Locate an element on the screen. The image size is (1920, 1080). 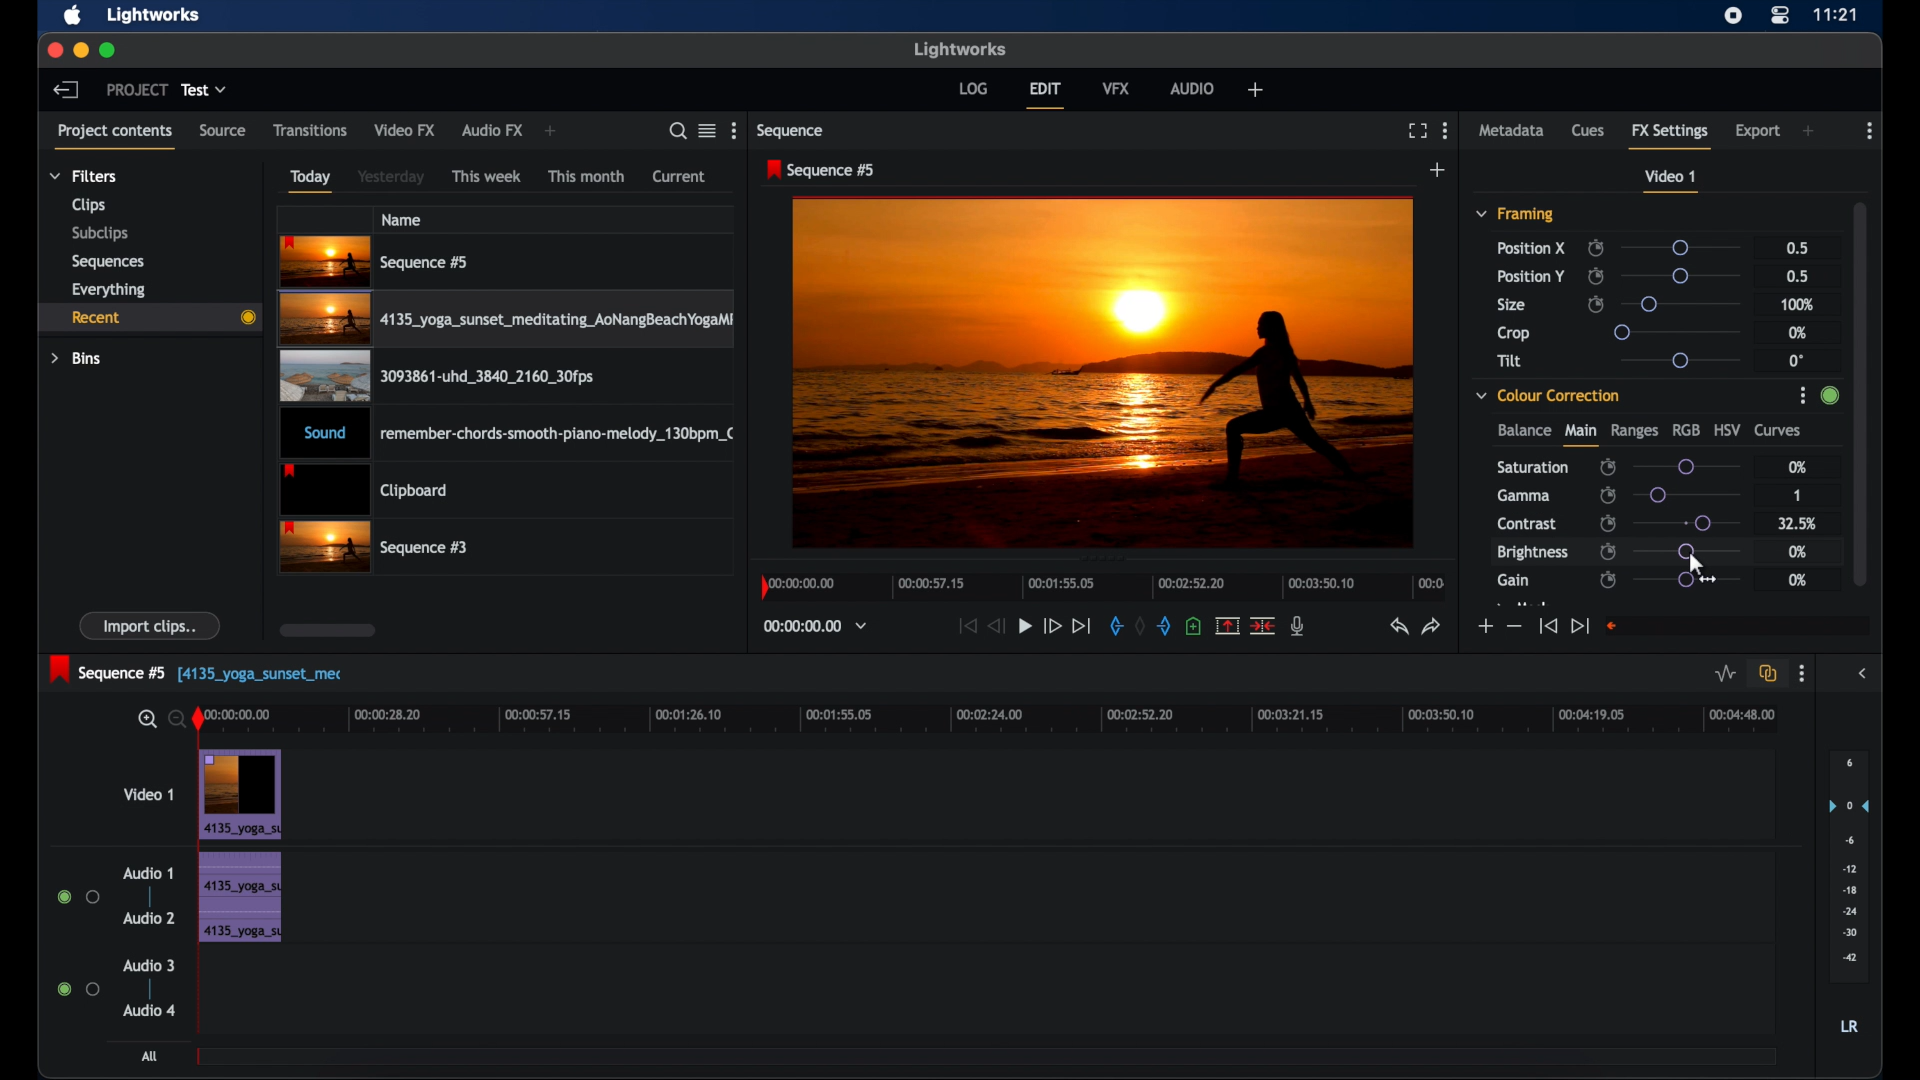
edit is located at coordinates (1045, 95).